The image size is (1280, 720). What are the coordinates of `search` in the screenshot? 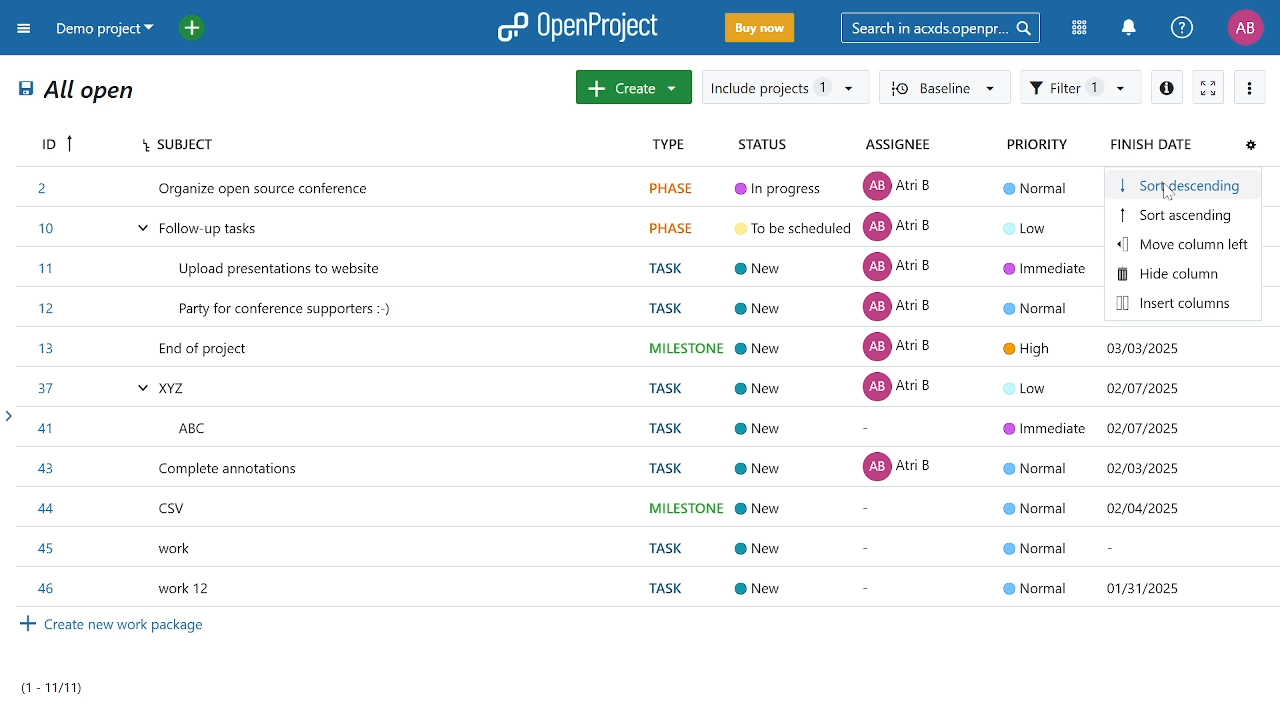 It's located at (940, 27).